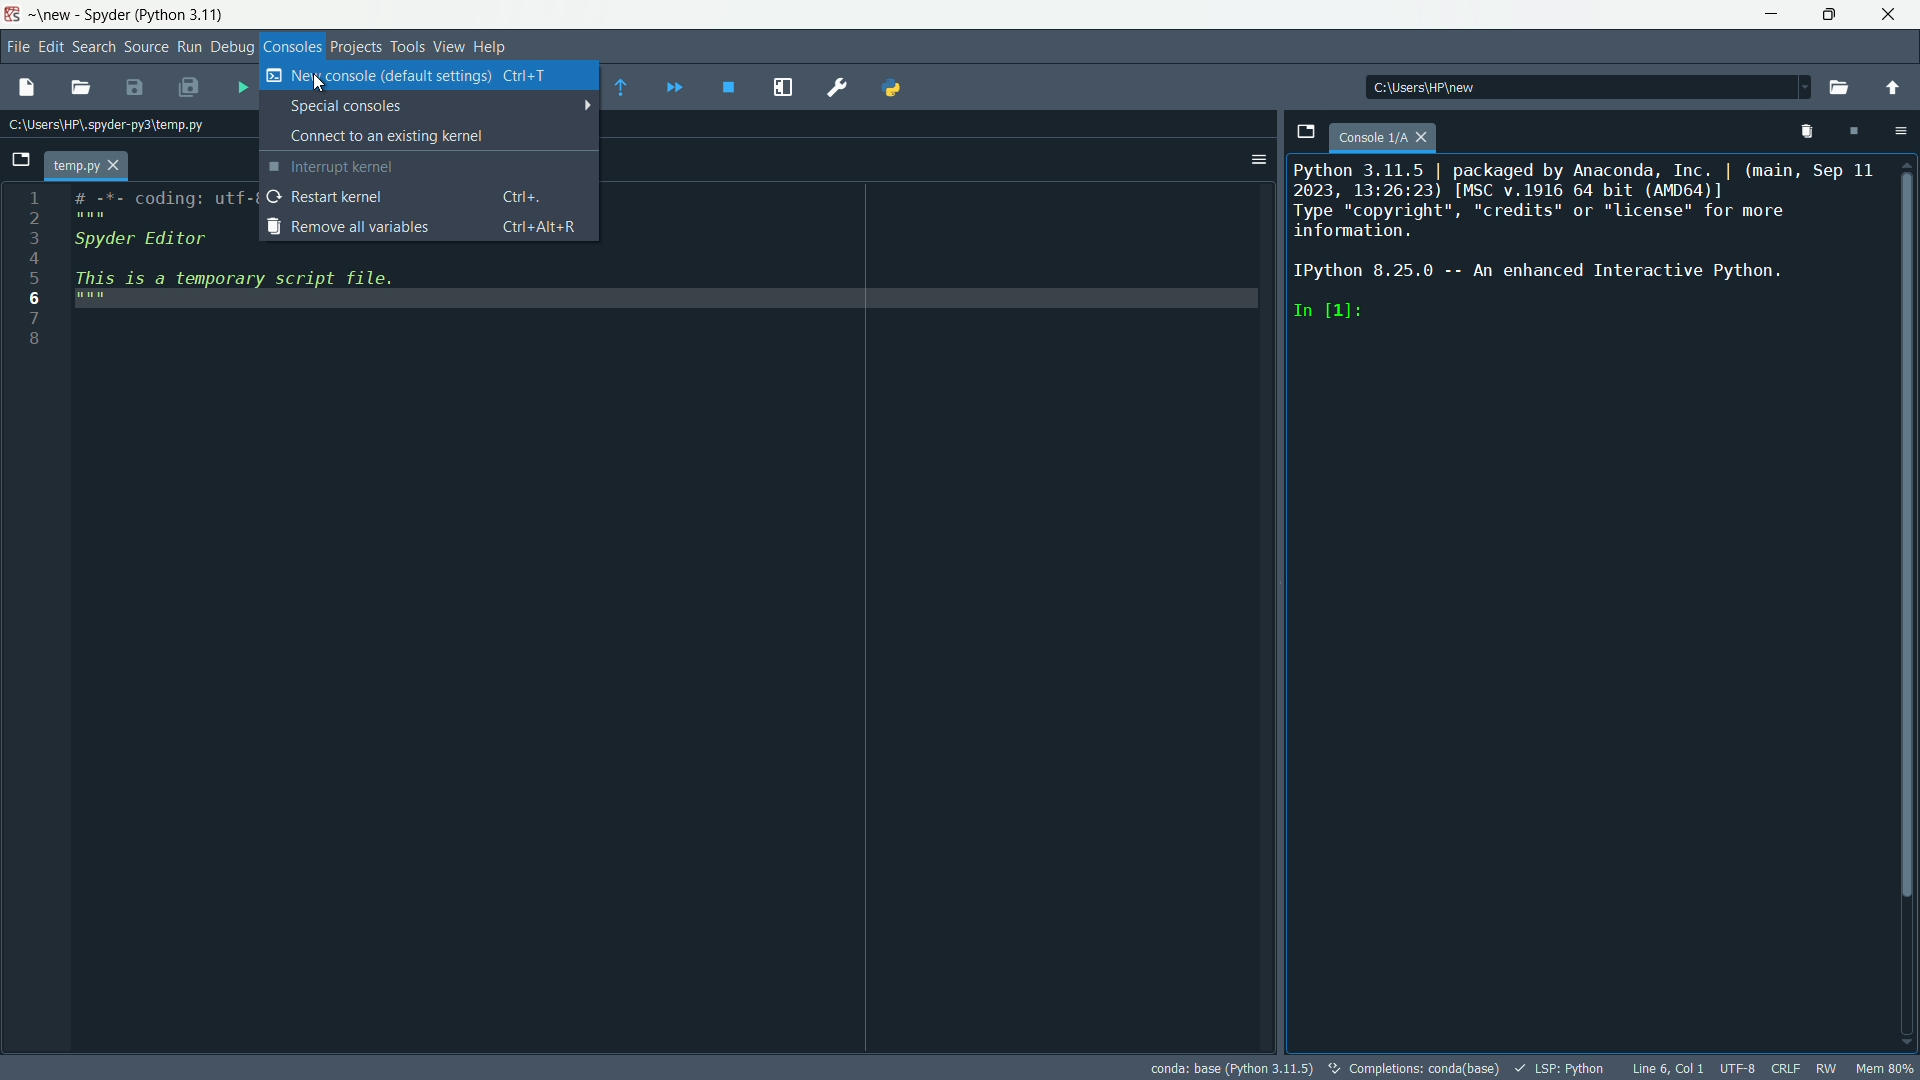 Image resolution: width=1920 pixels, height=1080 pixels. Describe the element at coordinates (1436, 87) in the screenshot. I see `directory: c:\users\hp\new` at that location.